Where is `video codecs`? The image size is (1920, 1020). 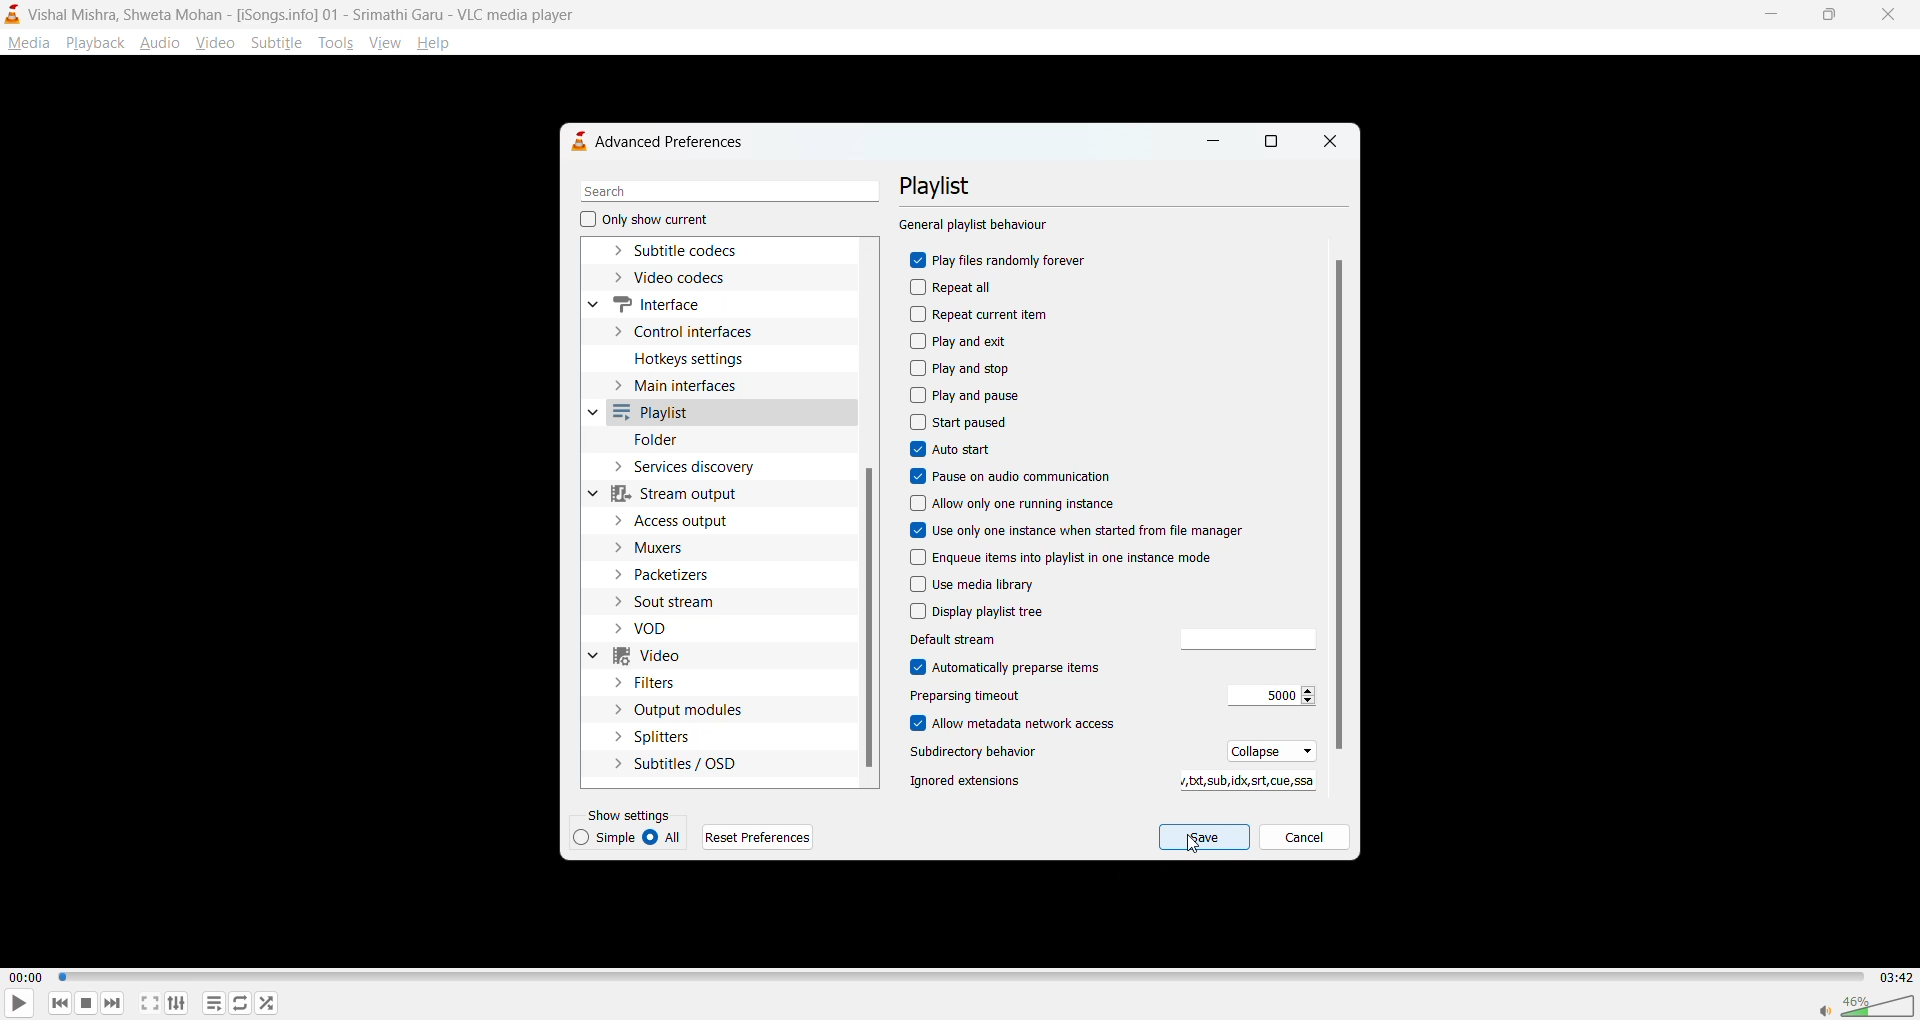 video codecs is located at coordinates (678, 279).